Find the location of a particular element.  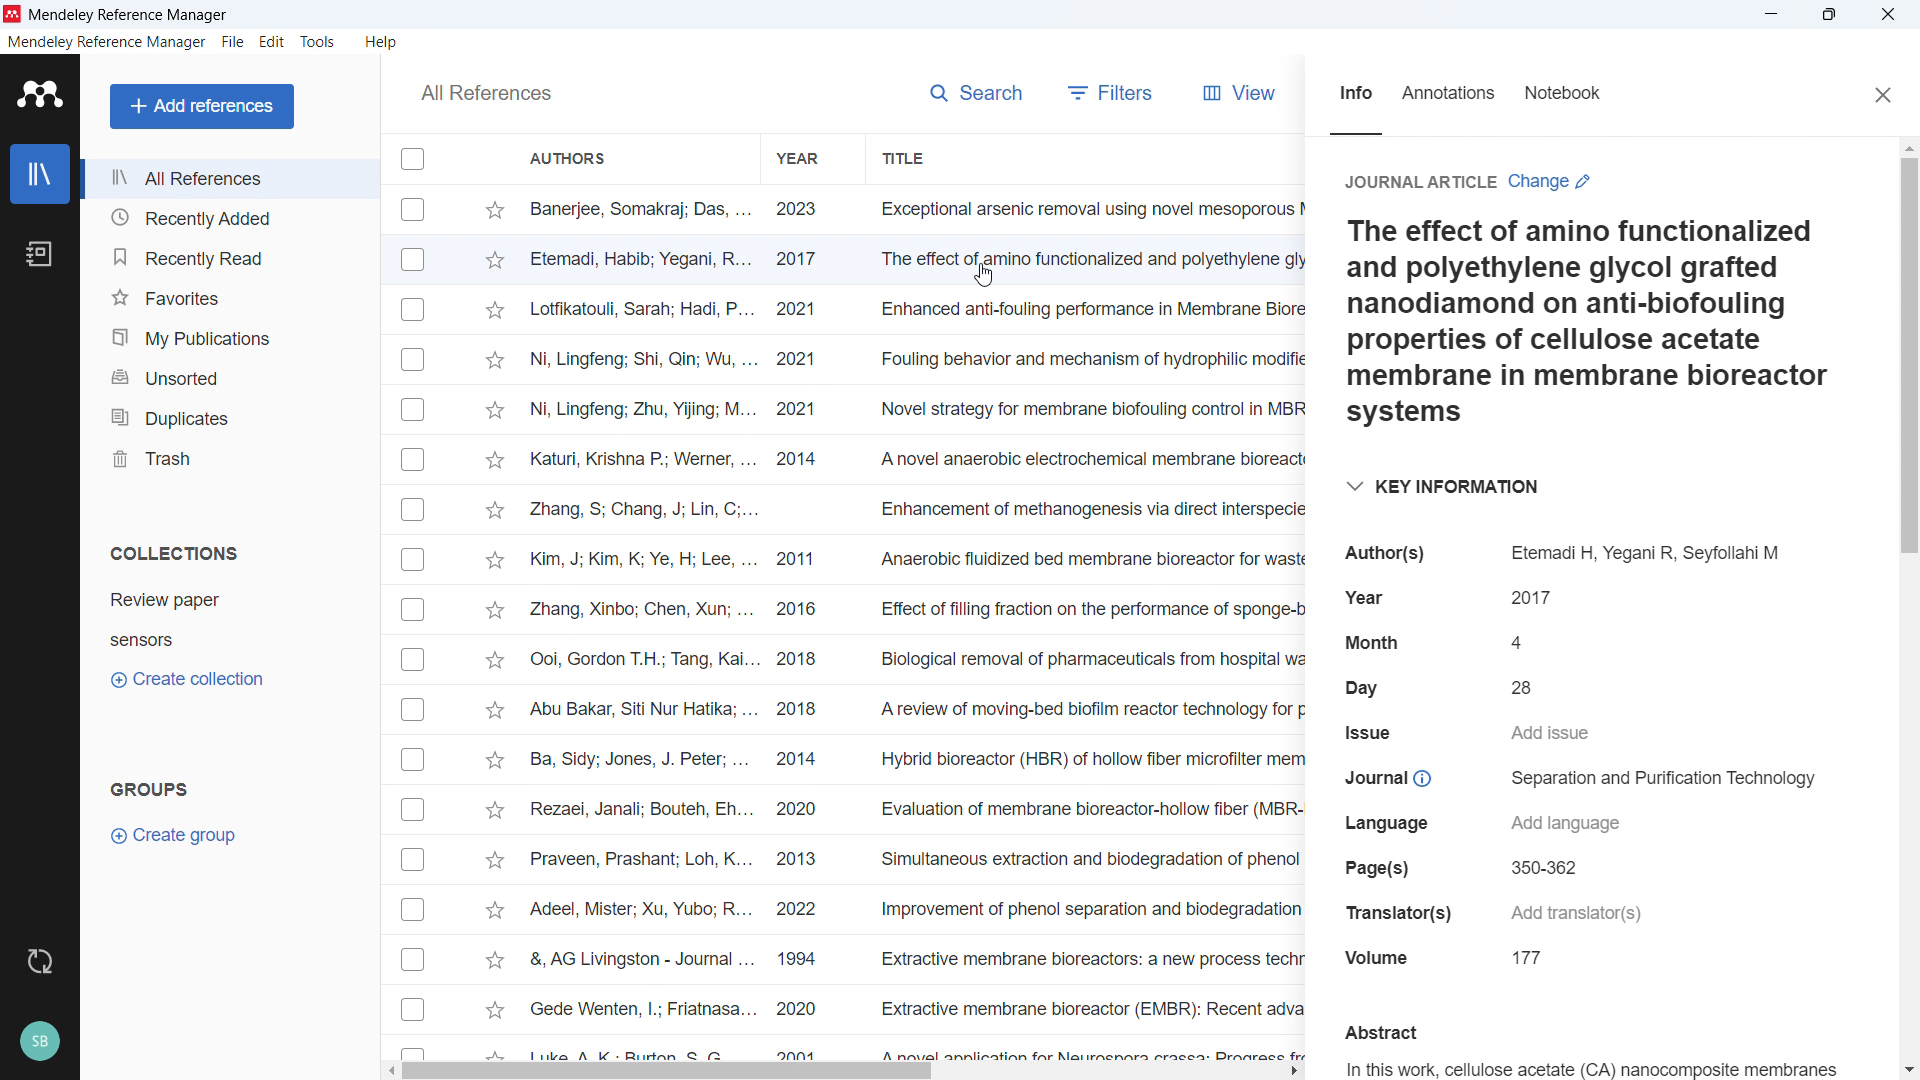

Recently read  is located at coordinates (228, 257).